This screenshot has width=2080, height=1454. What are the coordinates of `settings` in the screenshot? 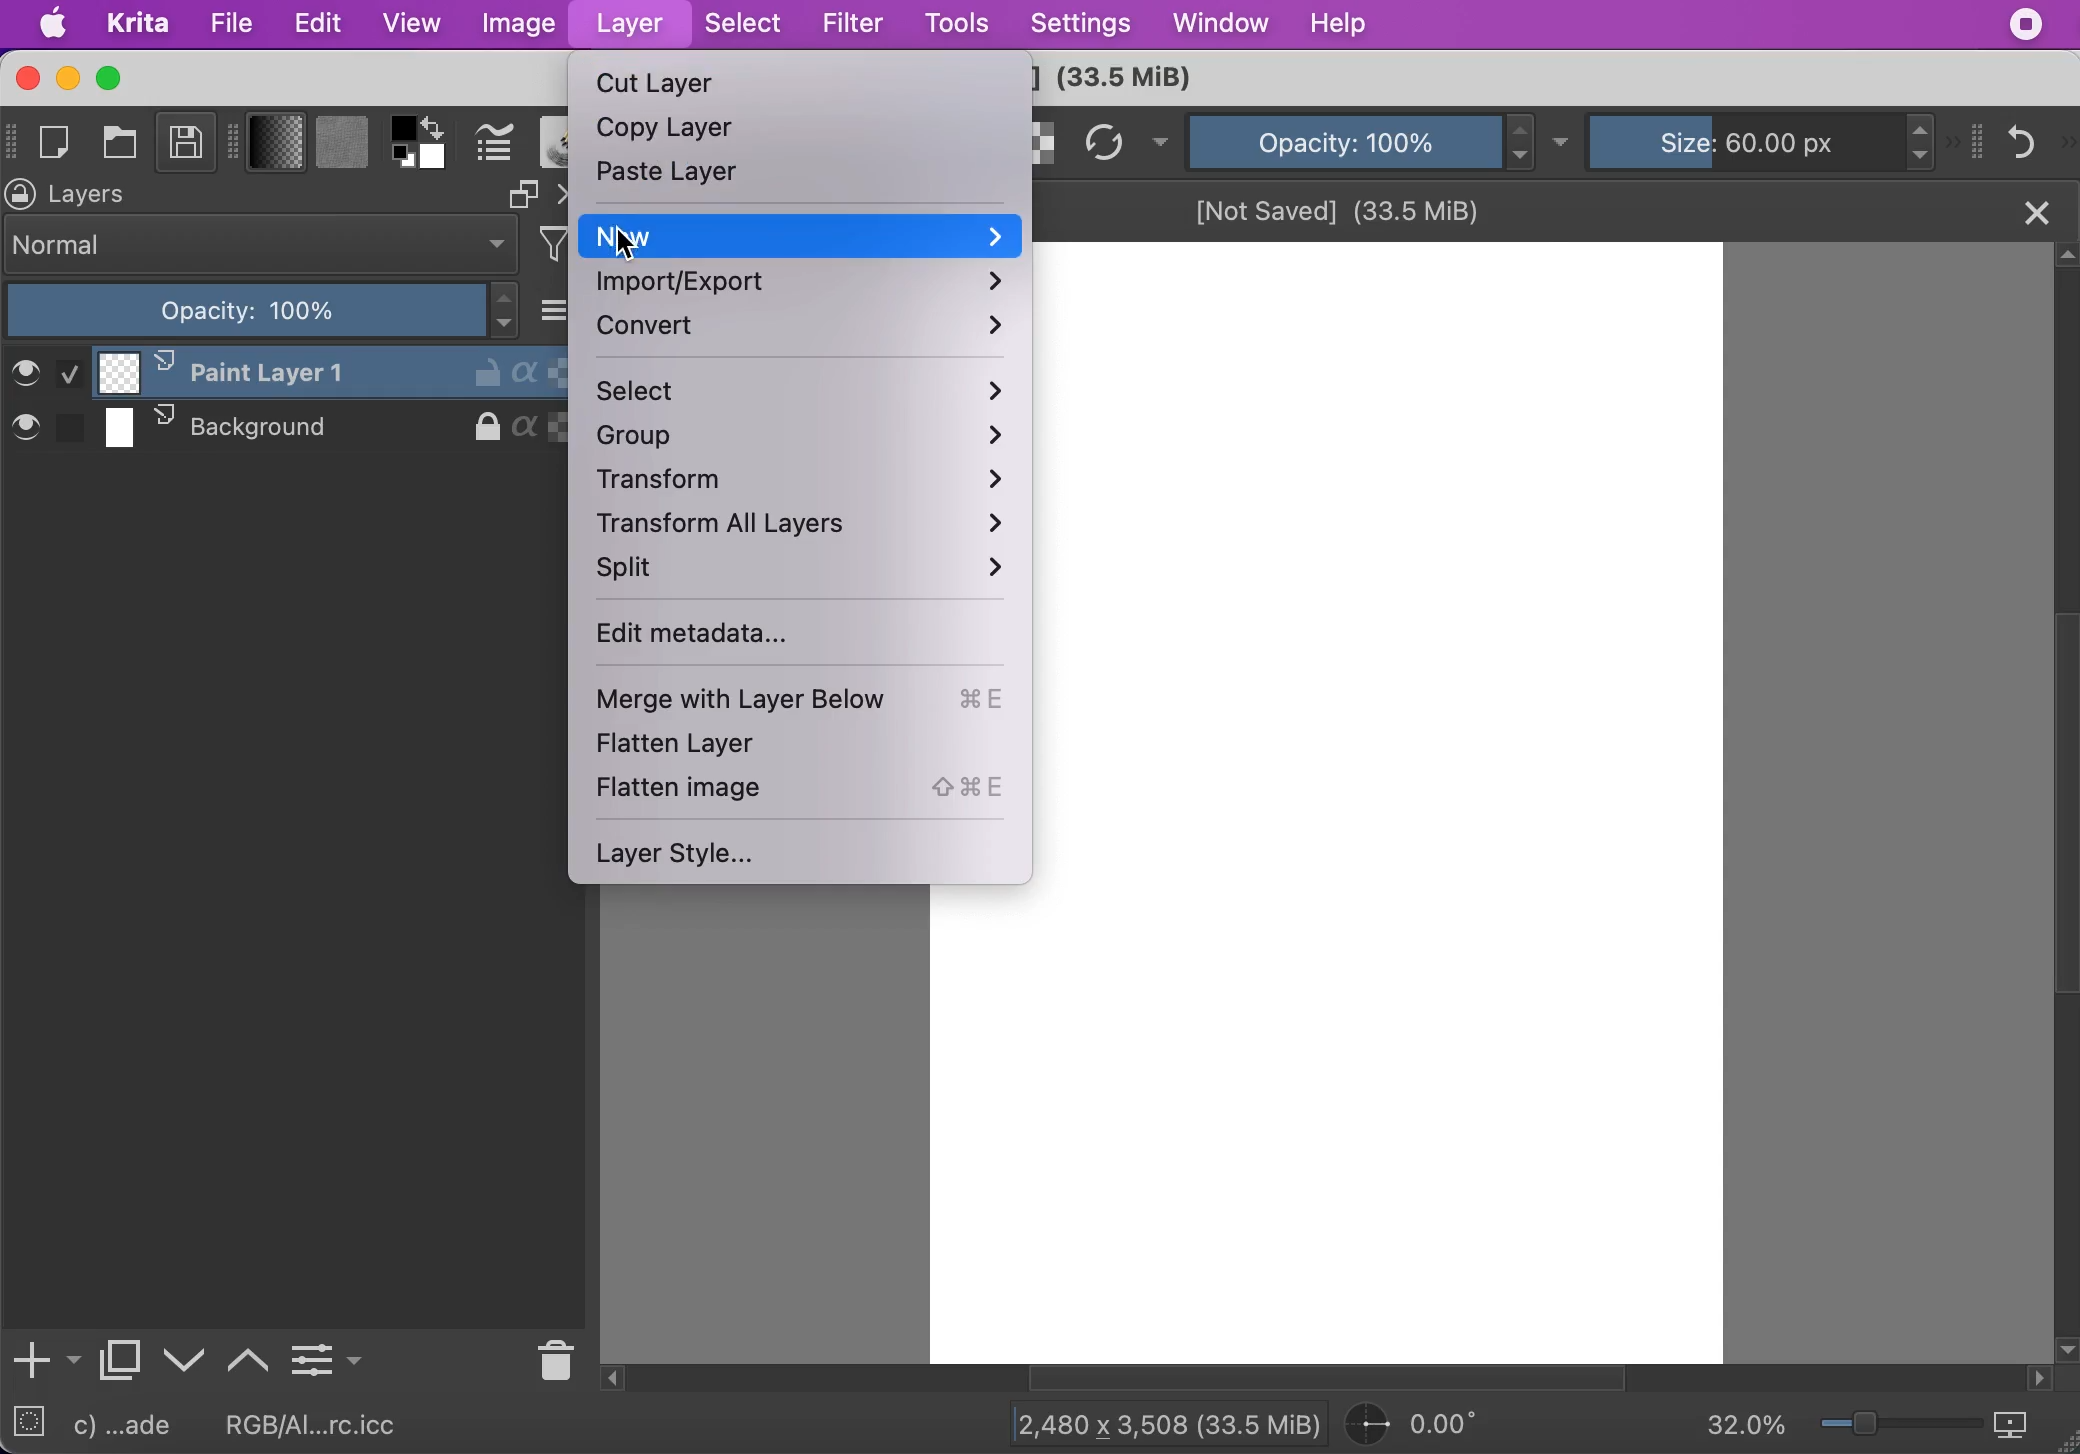 It's located at (1080, 25).